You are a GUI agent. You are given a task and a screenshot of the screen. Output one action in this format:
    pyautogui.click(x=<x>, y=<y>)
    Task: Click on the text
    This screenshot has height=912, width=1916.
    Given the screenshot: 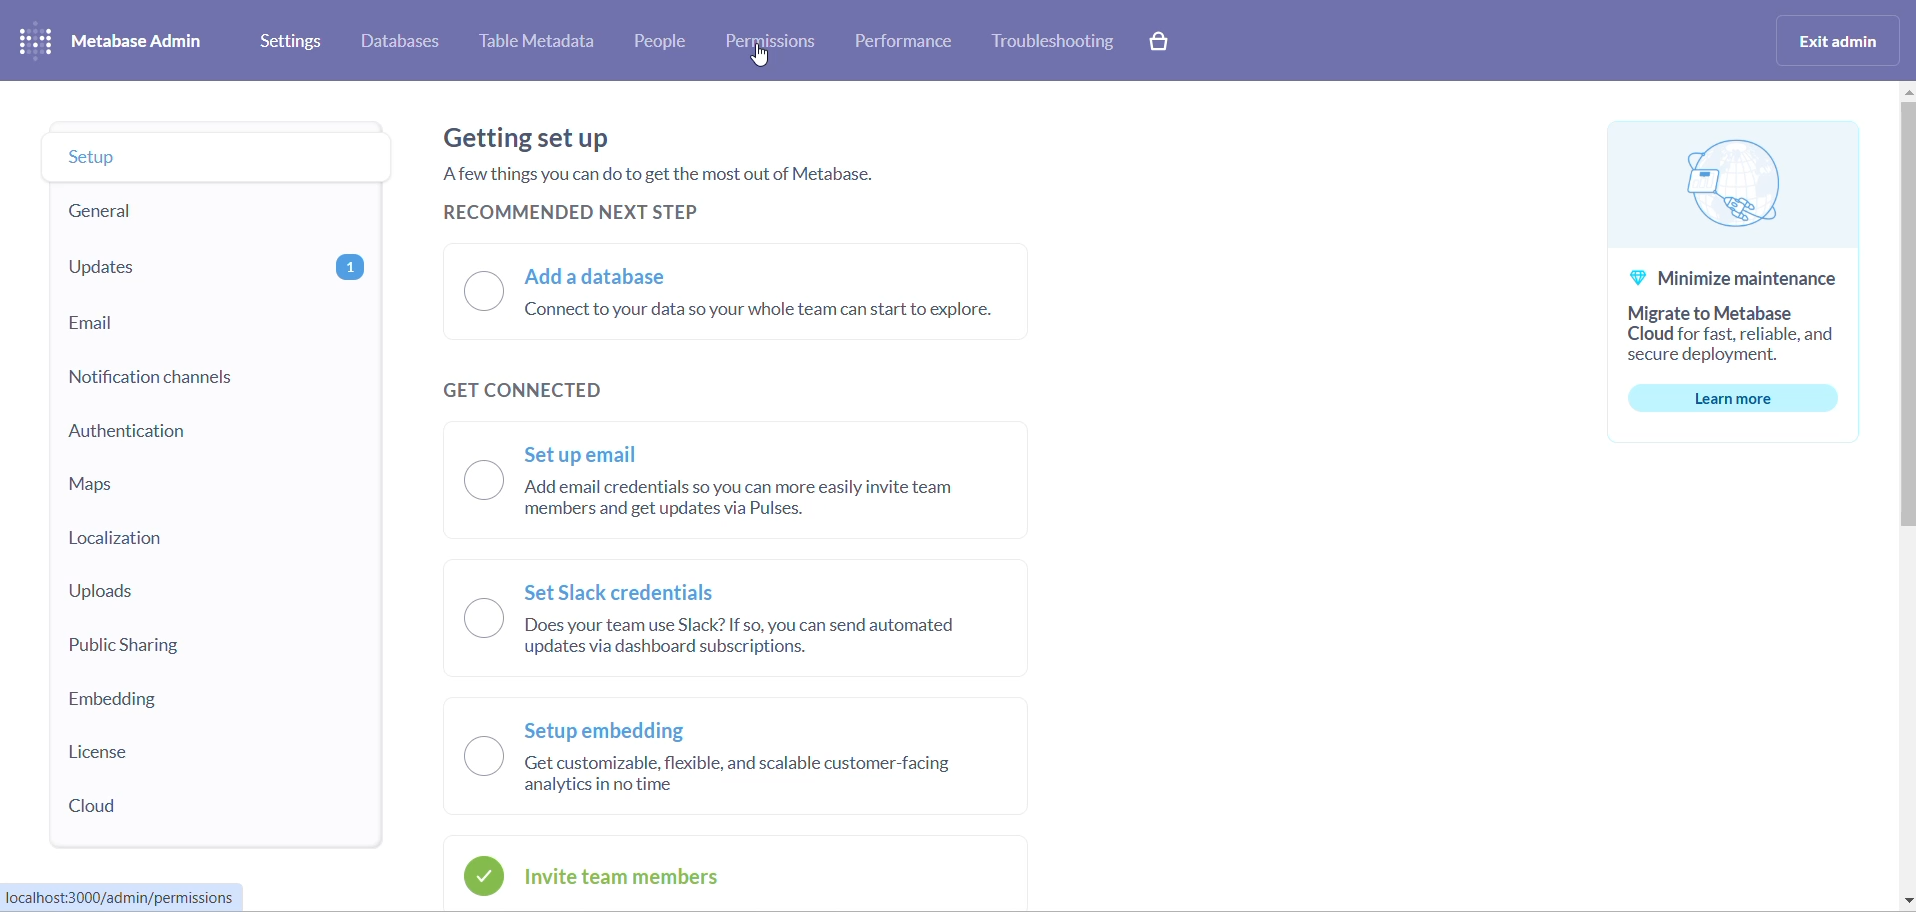 What is the action you would take?
    pyautogui.click(x=682, y=173)
    